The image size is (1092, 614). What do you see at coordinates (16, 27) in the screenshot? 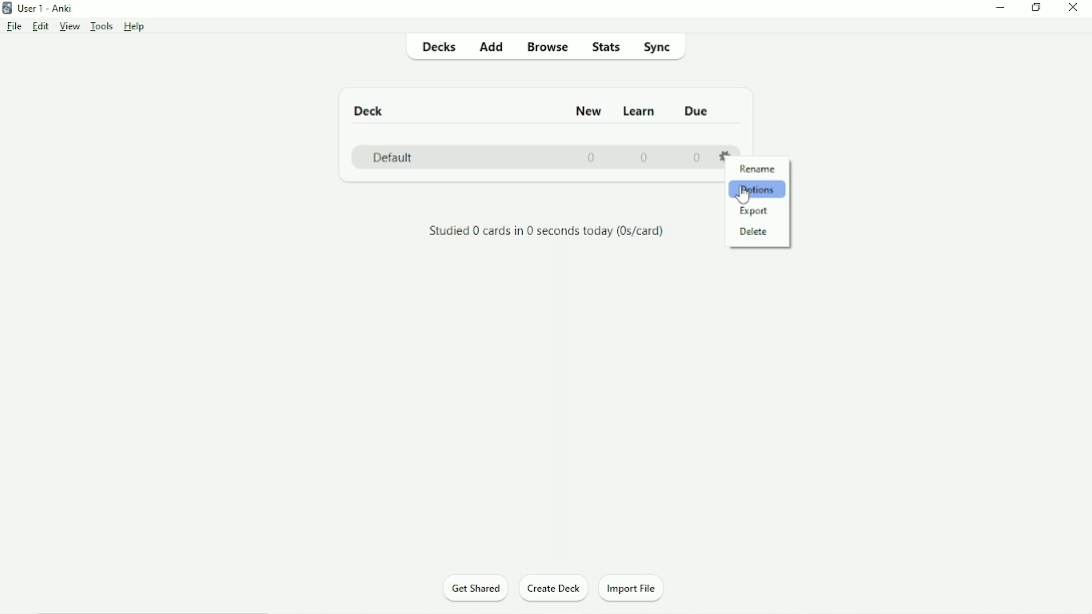
I see `File` at bounding box center [16, 27].